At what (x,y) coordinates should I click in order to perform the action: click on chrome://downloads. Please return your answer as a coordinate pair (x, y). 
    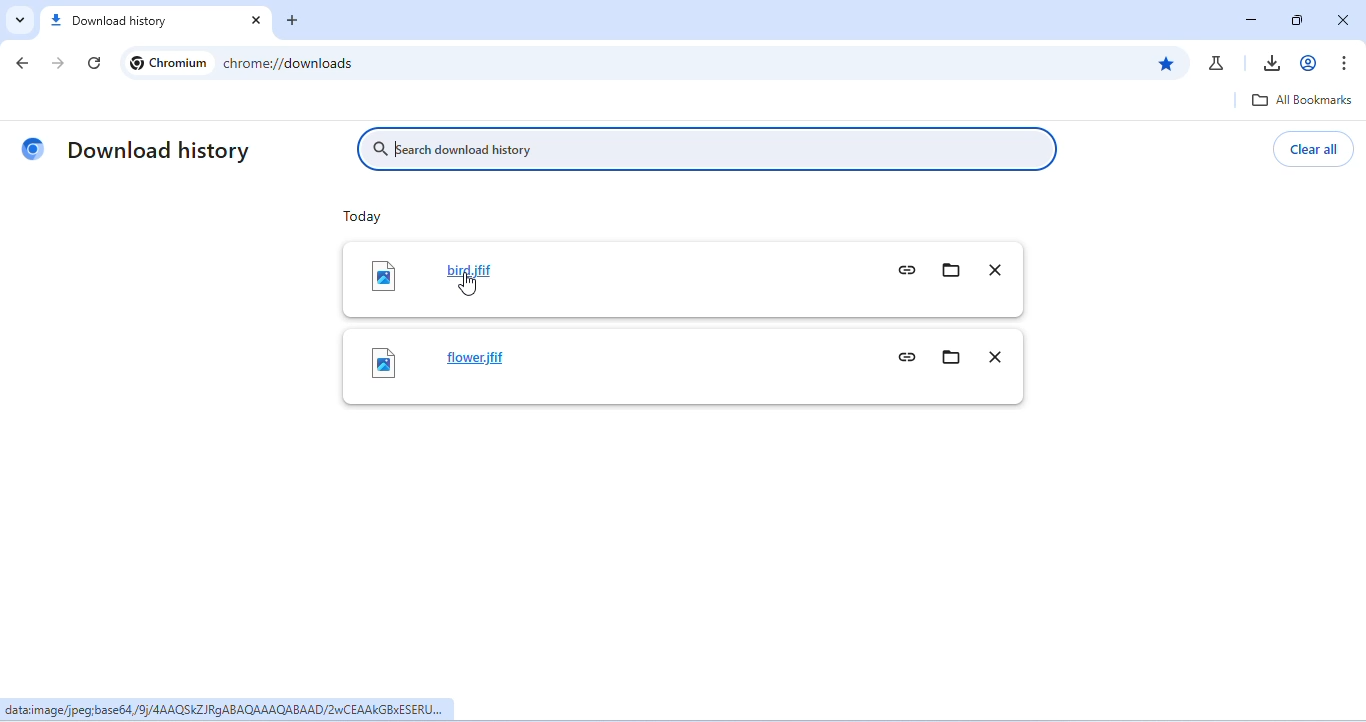
    Looking at the image, I should click on (675, 62).